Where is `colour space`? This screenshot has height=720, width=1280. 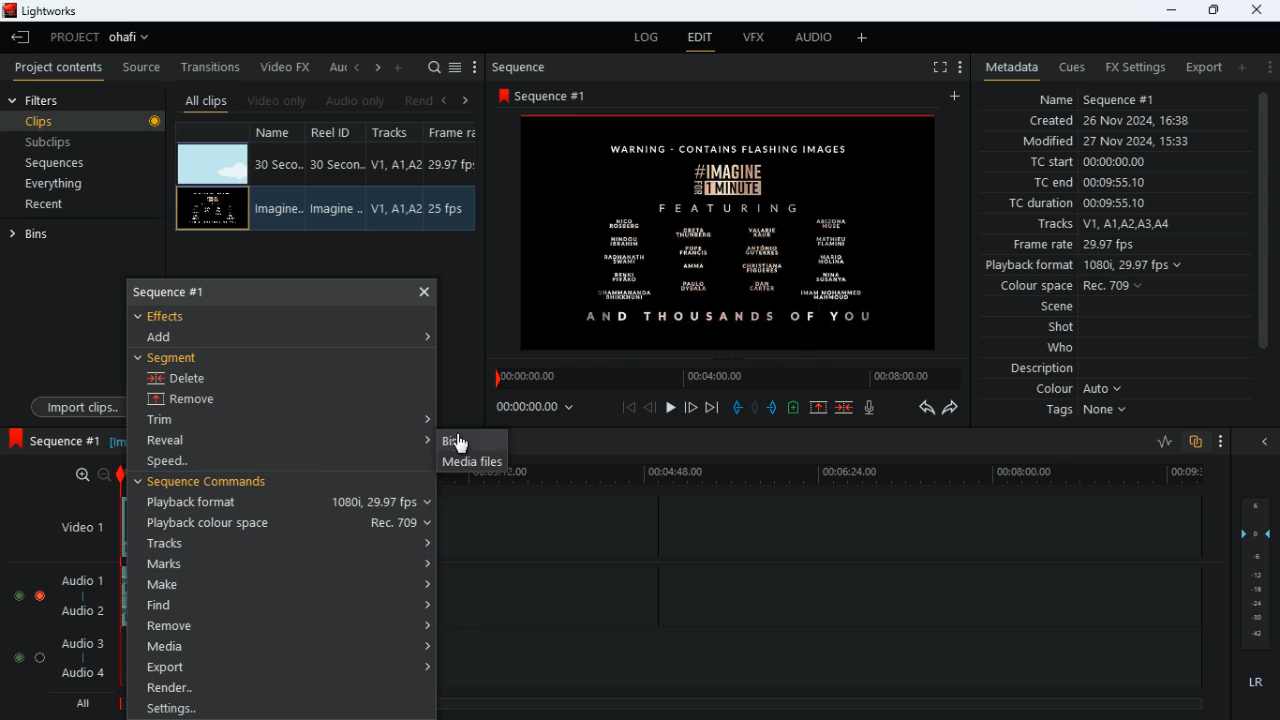
colour space is located at coordinates (1078, 285).